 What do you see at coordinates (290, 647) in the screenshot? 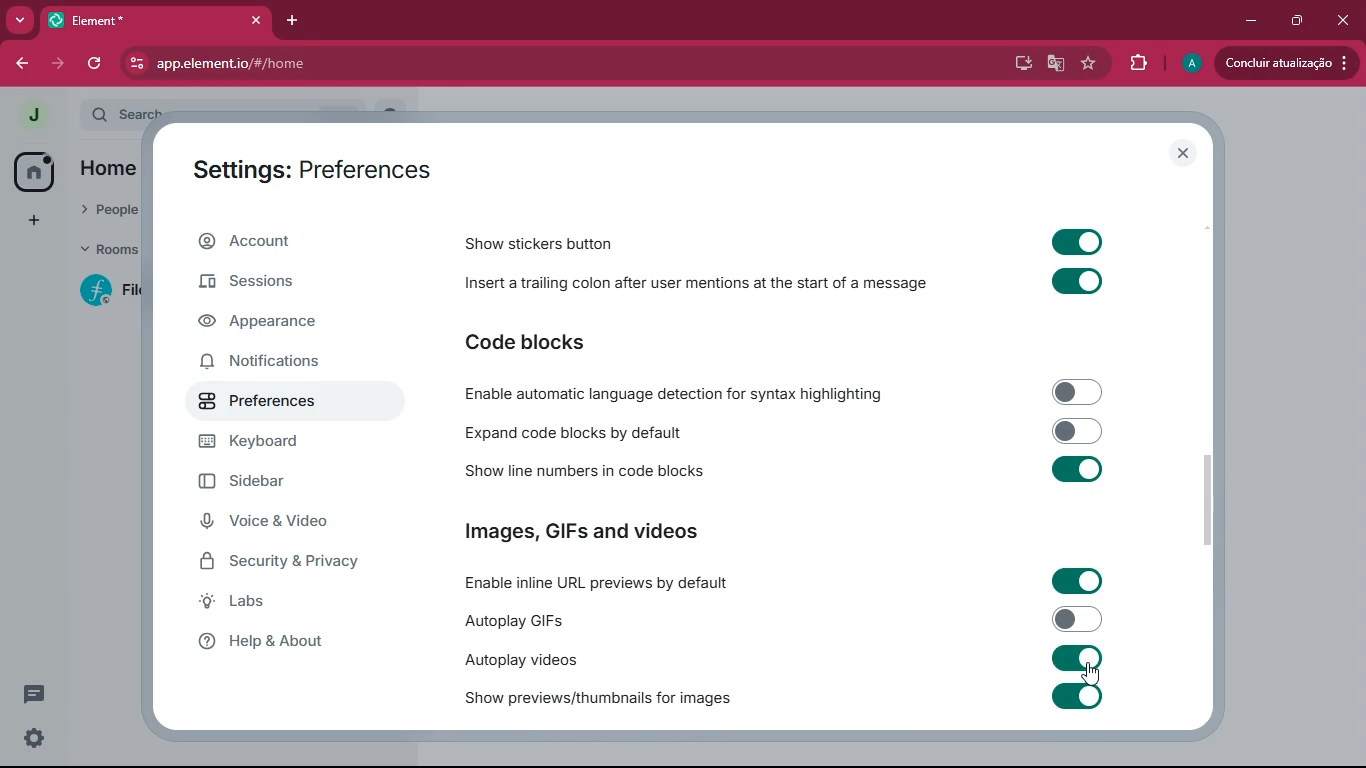
I see `help` at bounding box center [290, 647].